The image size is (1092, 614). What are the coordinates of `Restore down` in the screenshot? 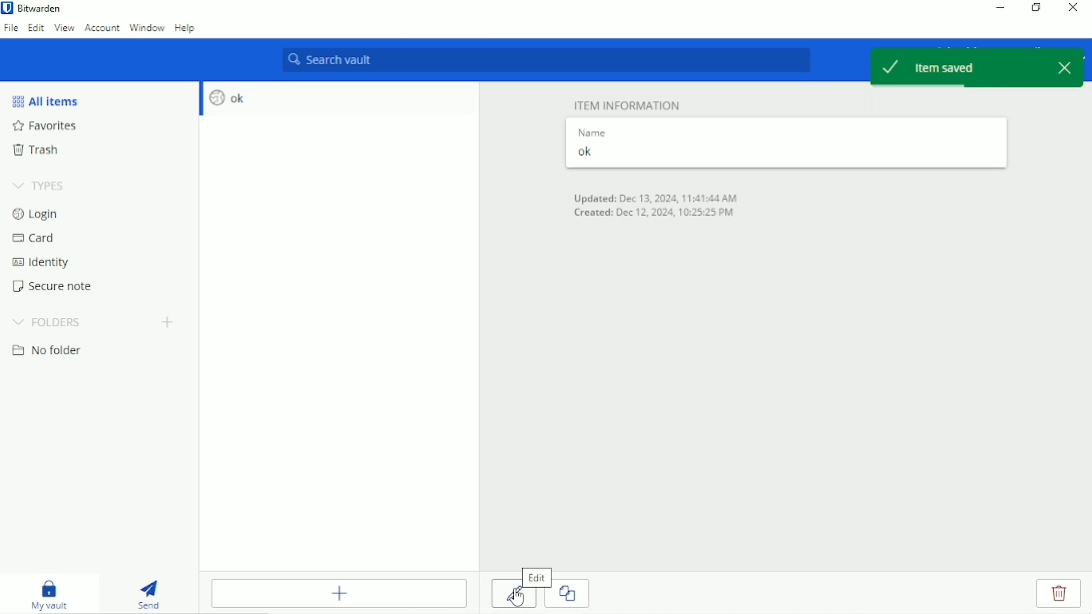 It's located at (1036, 7).